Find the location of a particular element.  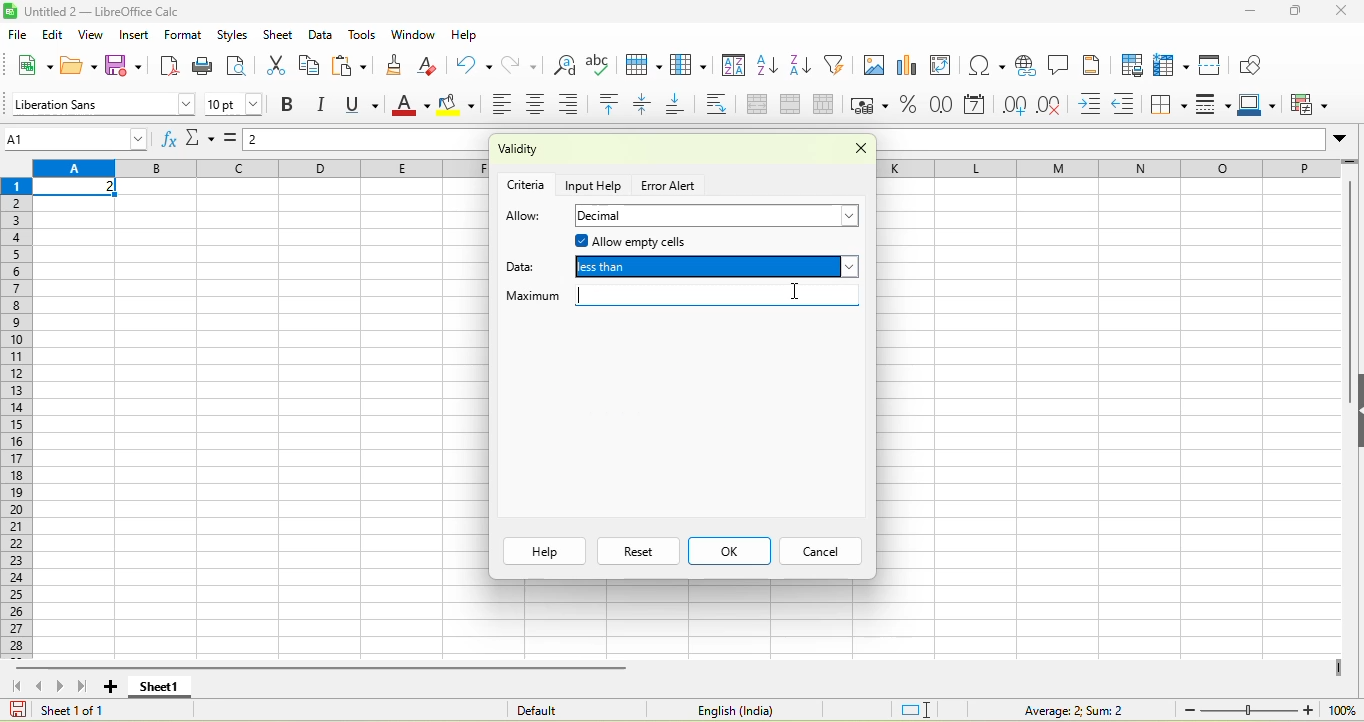

styles is located at coordinates (231, 33).